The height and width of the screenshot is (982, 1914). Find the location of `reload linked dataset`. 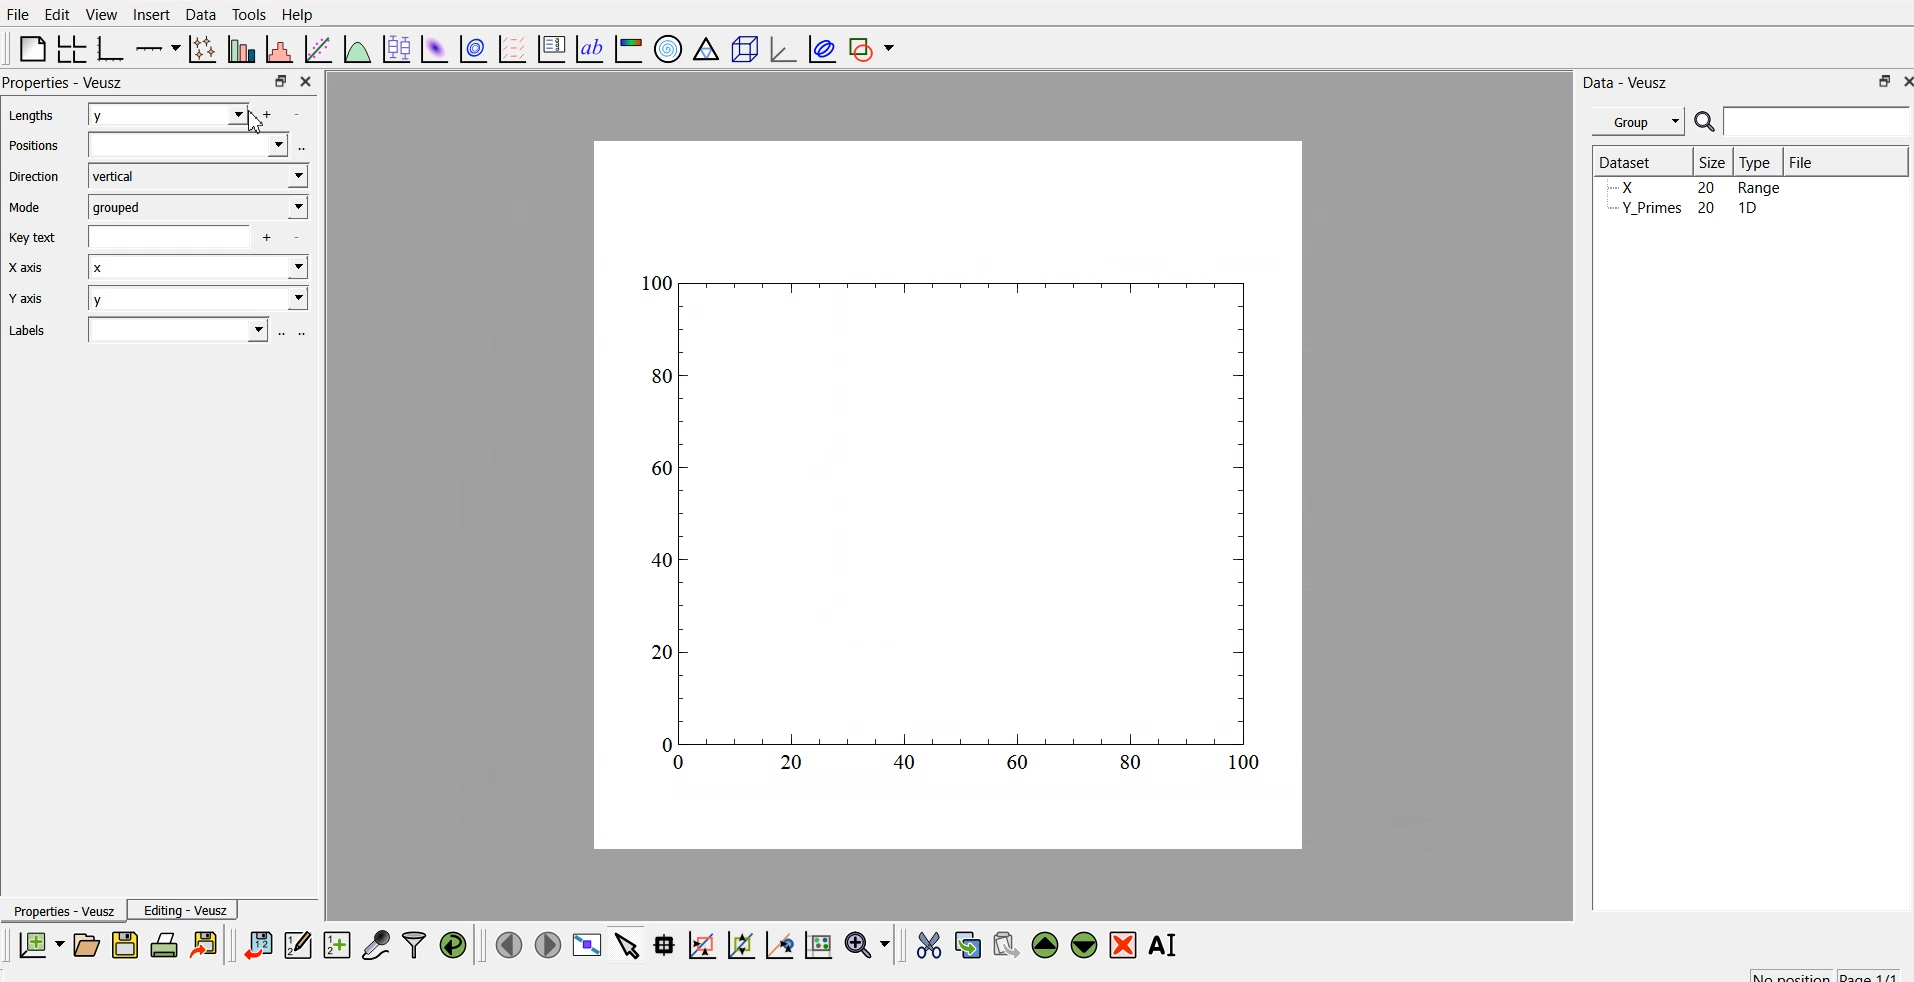

reload linked dataset is located at coordinates (453, 942).